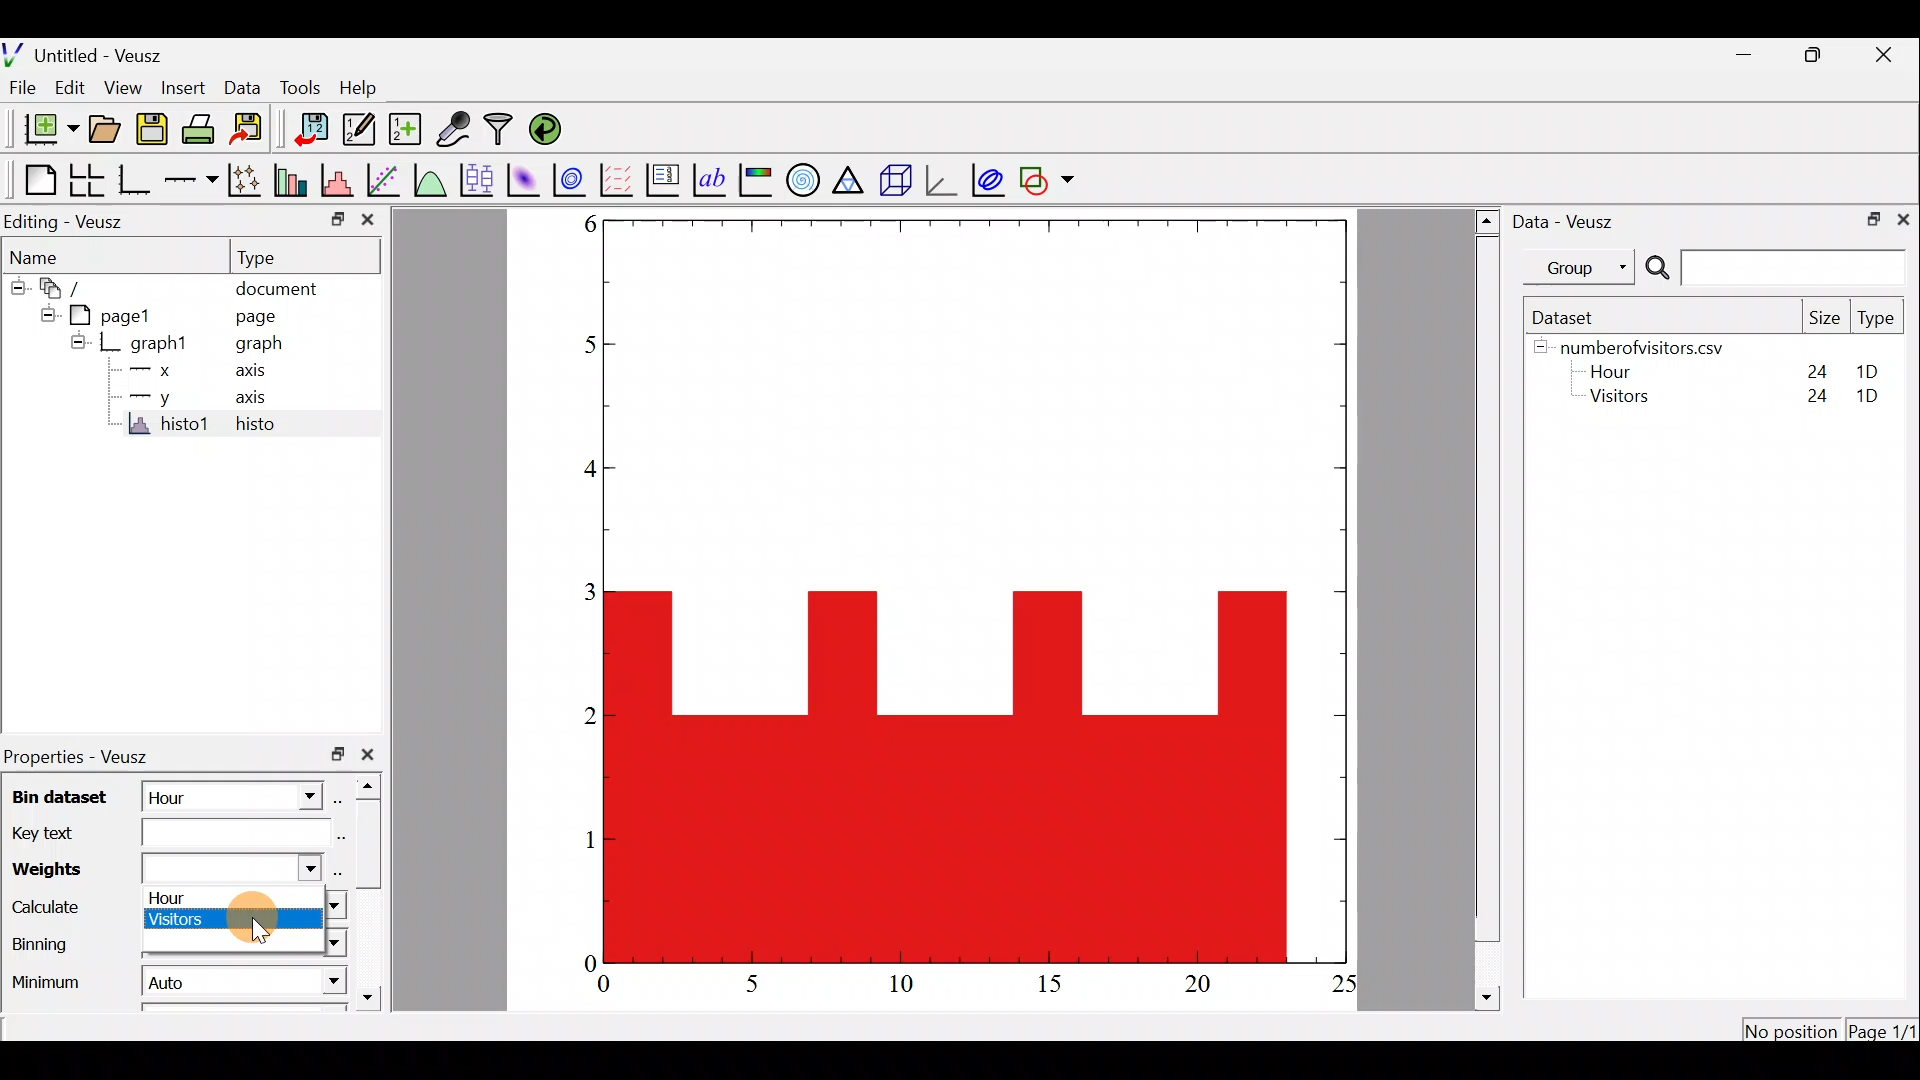 The width and height of the screenshot is (1920, 1080). What do you see at coordinates (945, 179) in the screenshot?
I see `3d graph` at bounding box center [945, 179].